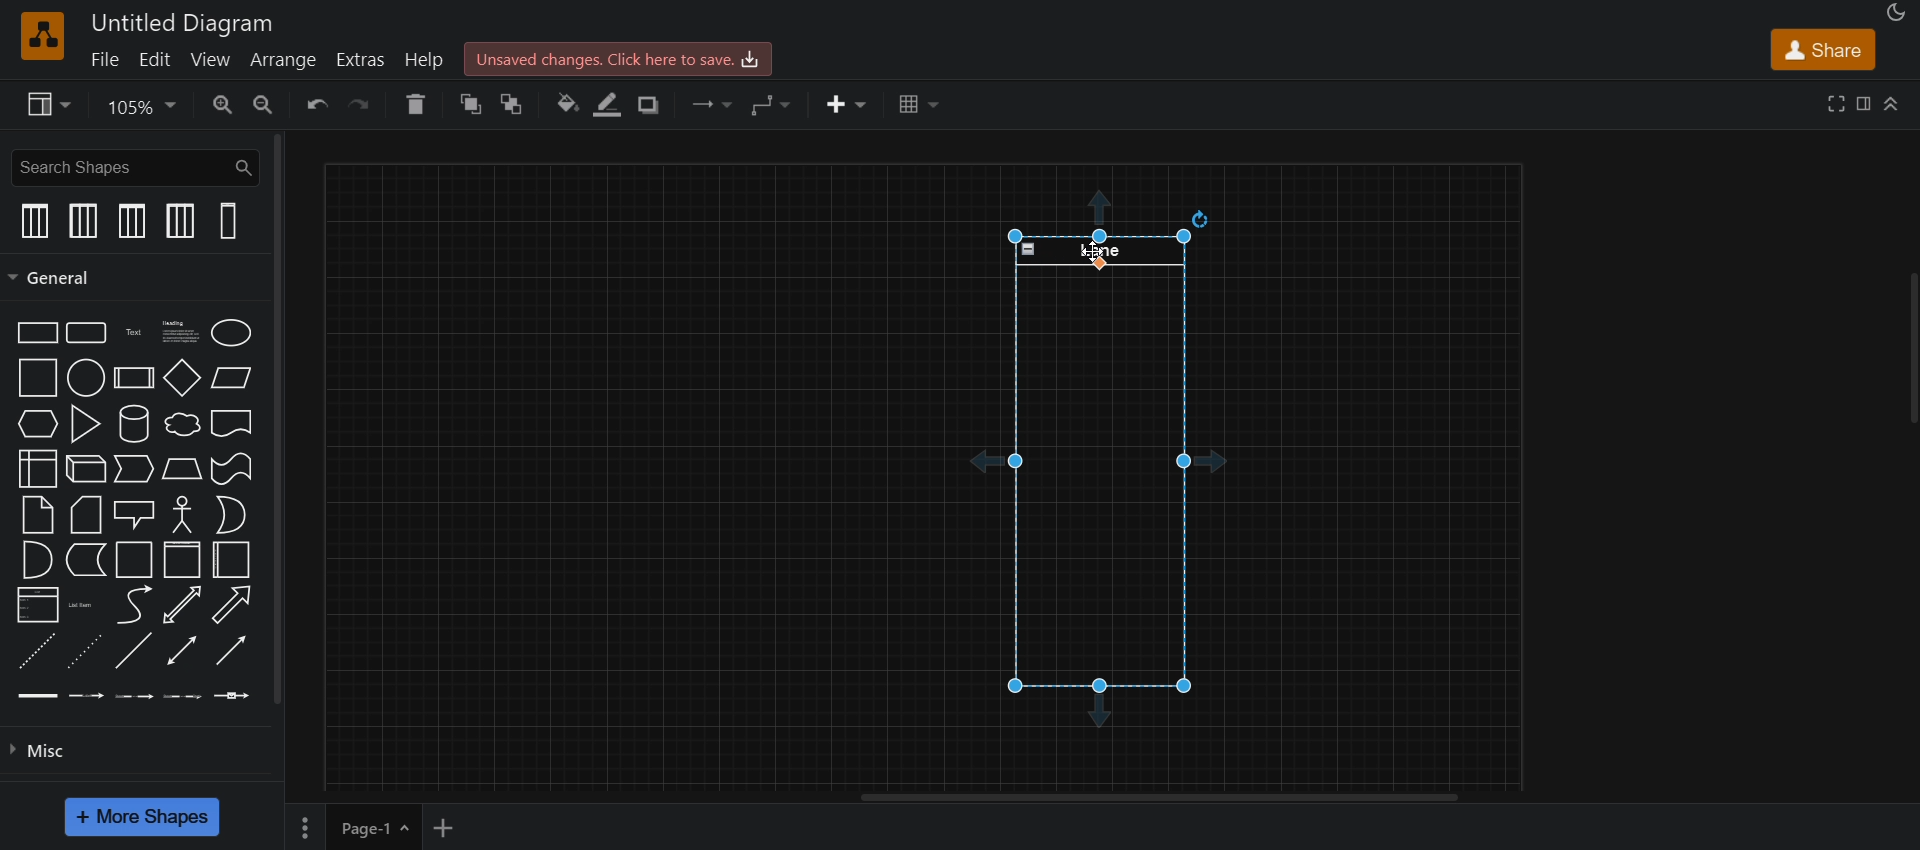 Image resolution: width=1920 pixels, height=850 pixels. What do you see at coordinates (848, 104) in the screenshot?
I see `insert` at bounding box center [848, 104].